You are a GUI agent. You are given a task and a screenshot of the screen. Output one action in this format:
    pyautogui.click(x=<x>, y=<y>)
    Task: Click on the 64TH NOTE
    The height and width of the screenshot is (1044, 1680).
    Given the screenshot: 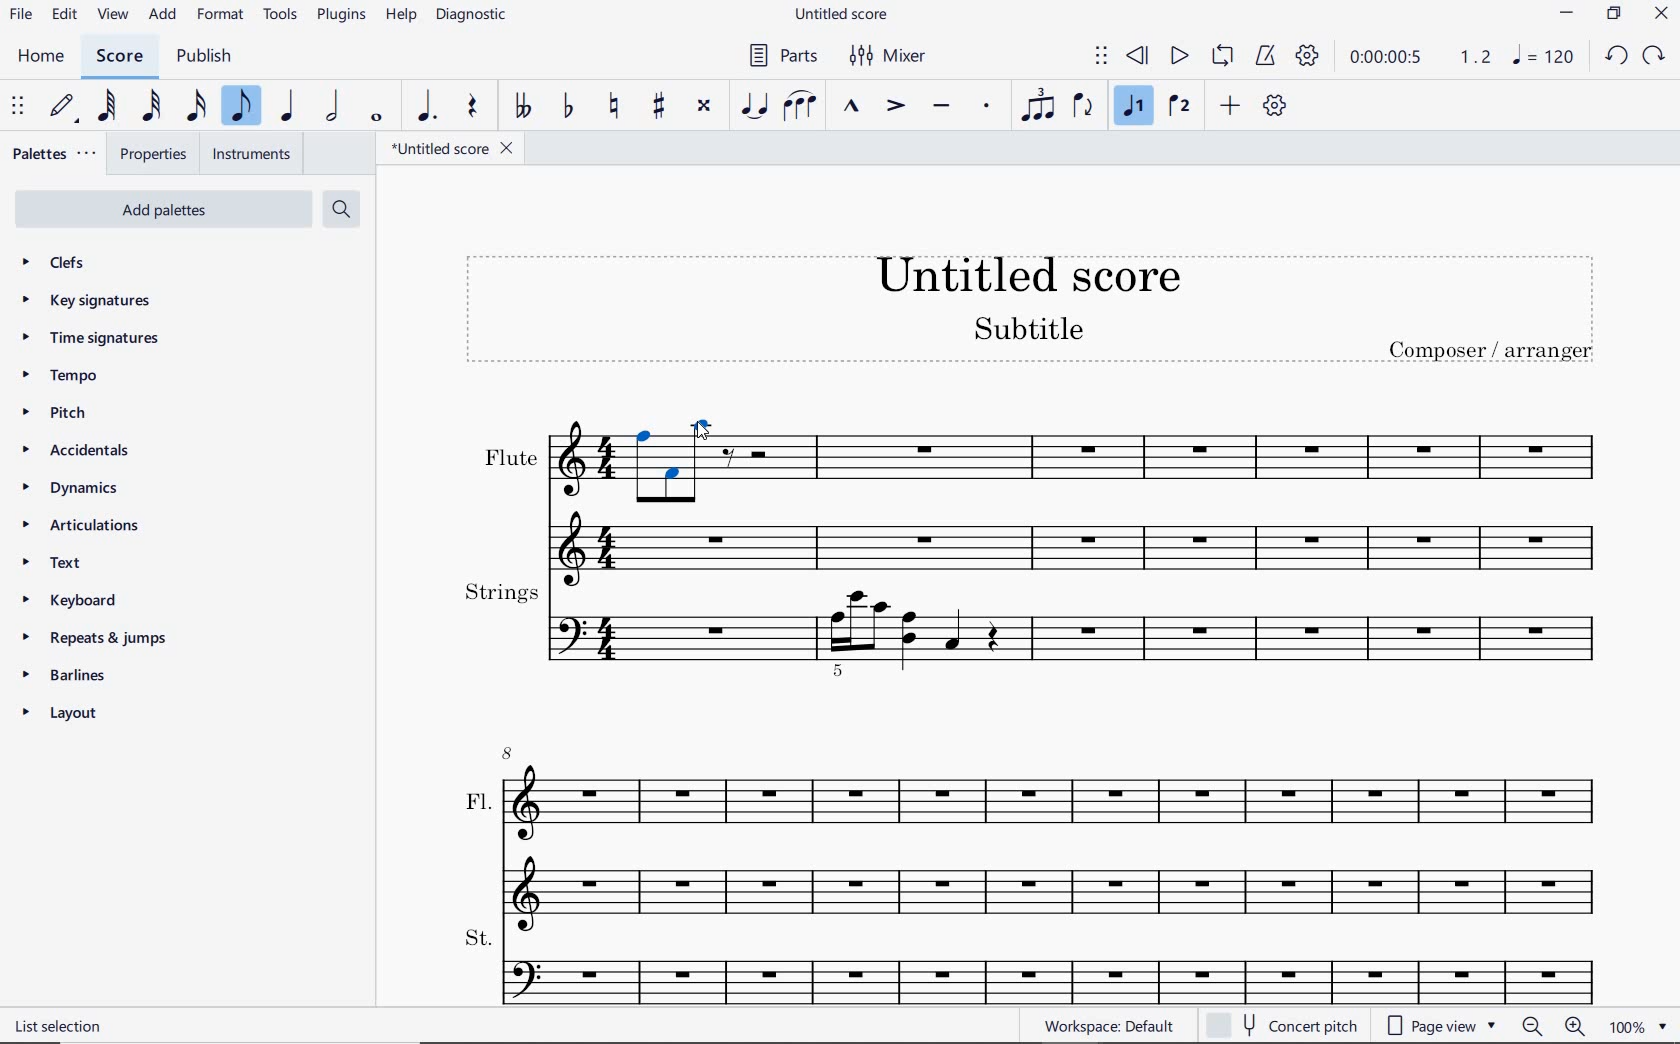 What is the action you would take?
    pyautogui.click(x=107, y=106)
    